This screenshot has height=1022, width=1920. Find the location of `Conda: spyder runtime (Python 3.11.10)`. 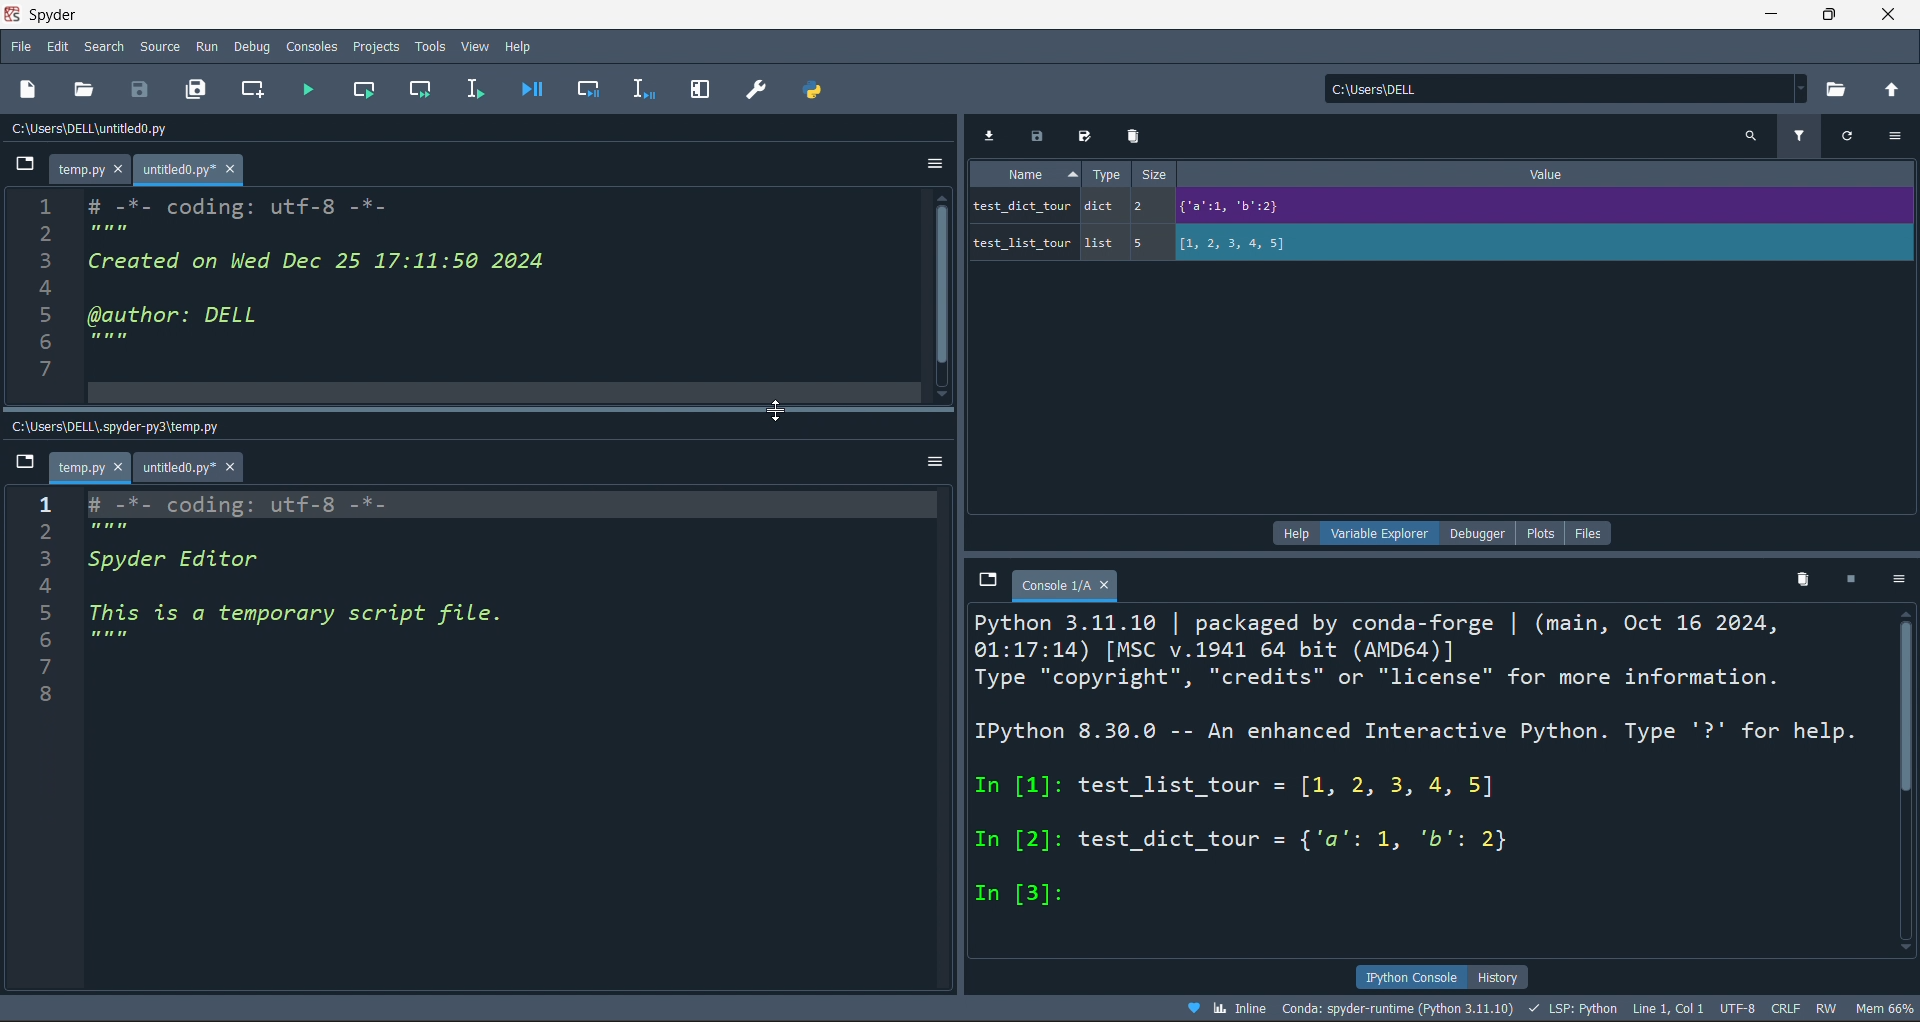

Conda: spyder runtime (Python 3.11.10) is located at coordinates (1407, 1008).